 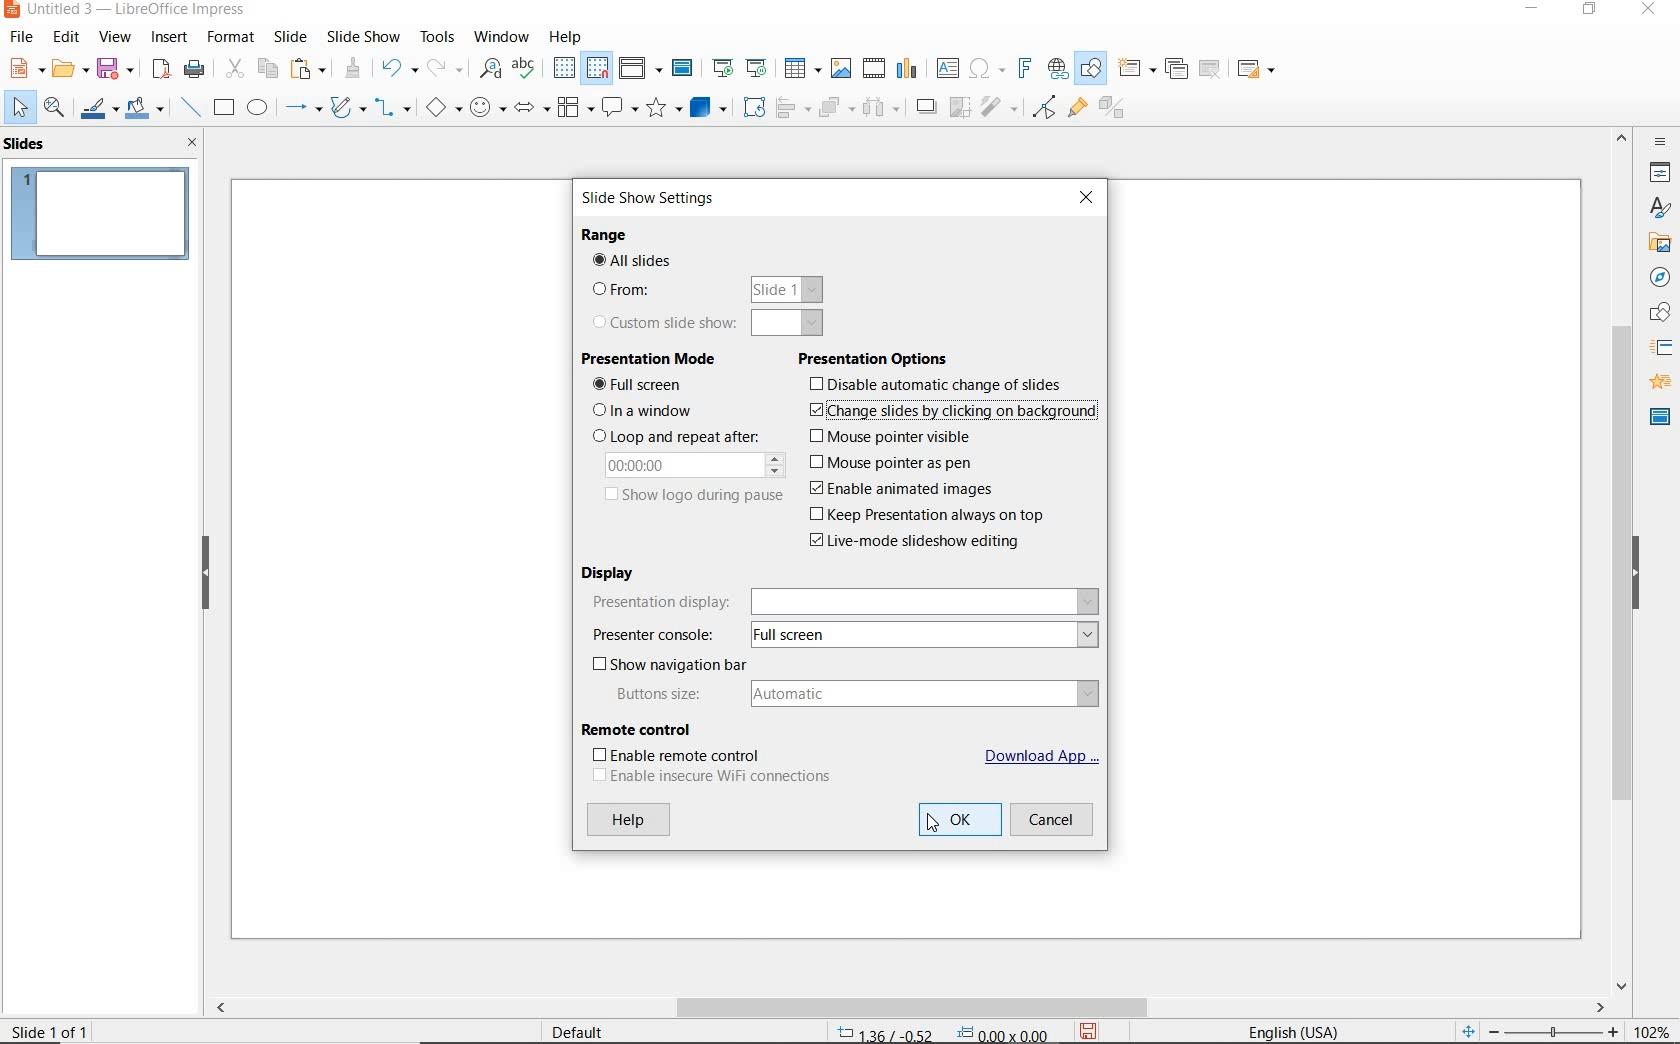 What do you see at coordinates (532, 105) in the screenshot?
I see `BLOCK ARROWS` at bounding box center [532, 105].